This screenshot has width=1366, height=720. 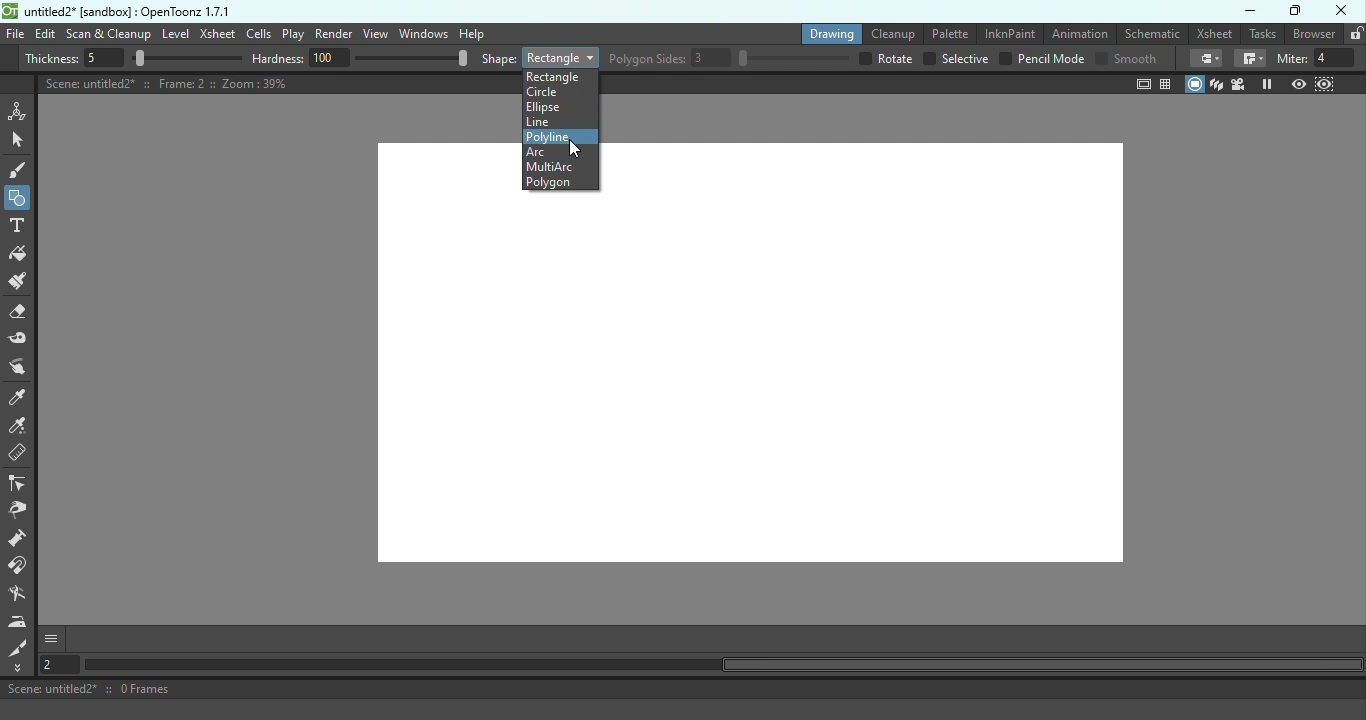 I want to click on Animate tool, so click(x=20, y=111).